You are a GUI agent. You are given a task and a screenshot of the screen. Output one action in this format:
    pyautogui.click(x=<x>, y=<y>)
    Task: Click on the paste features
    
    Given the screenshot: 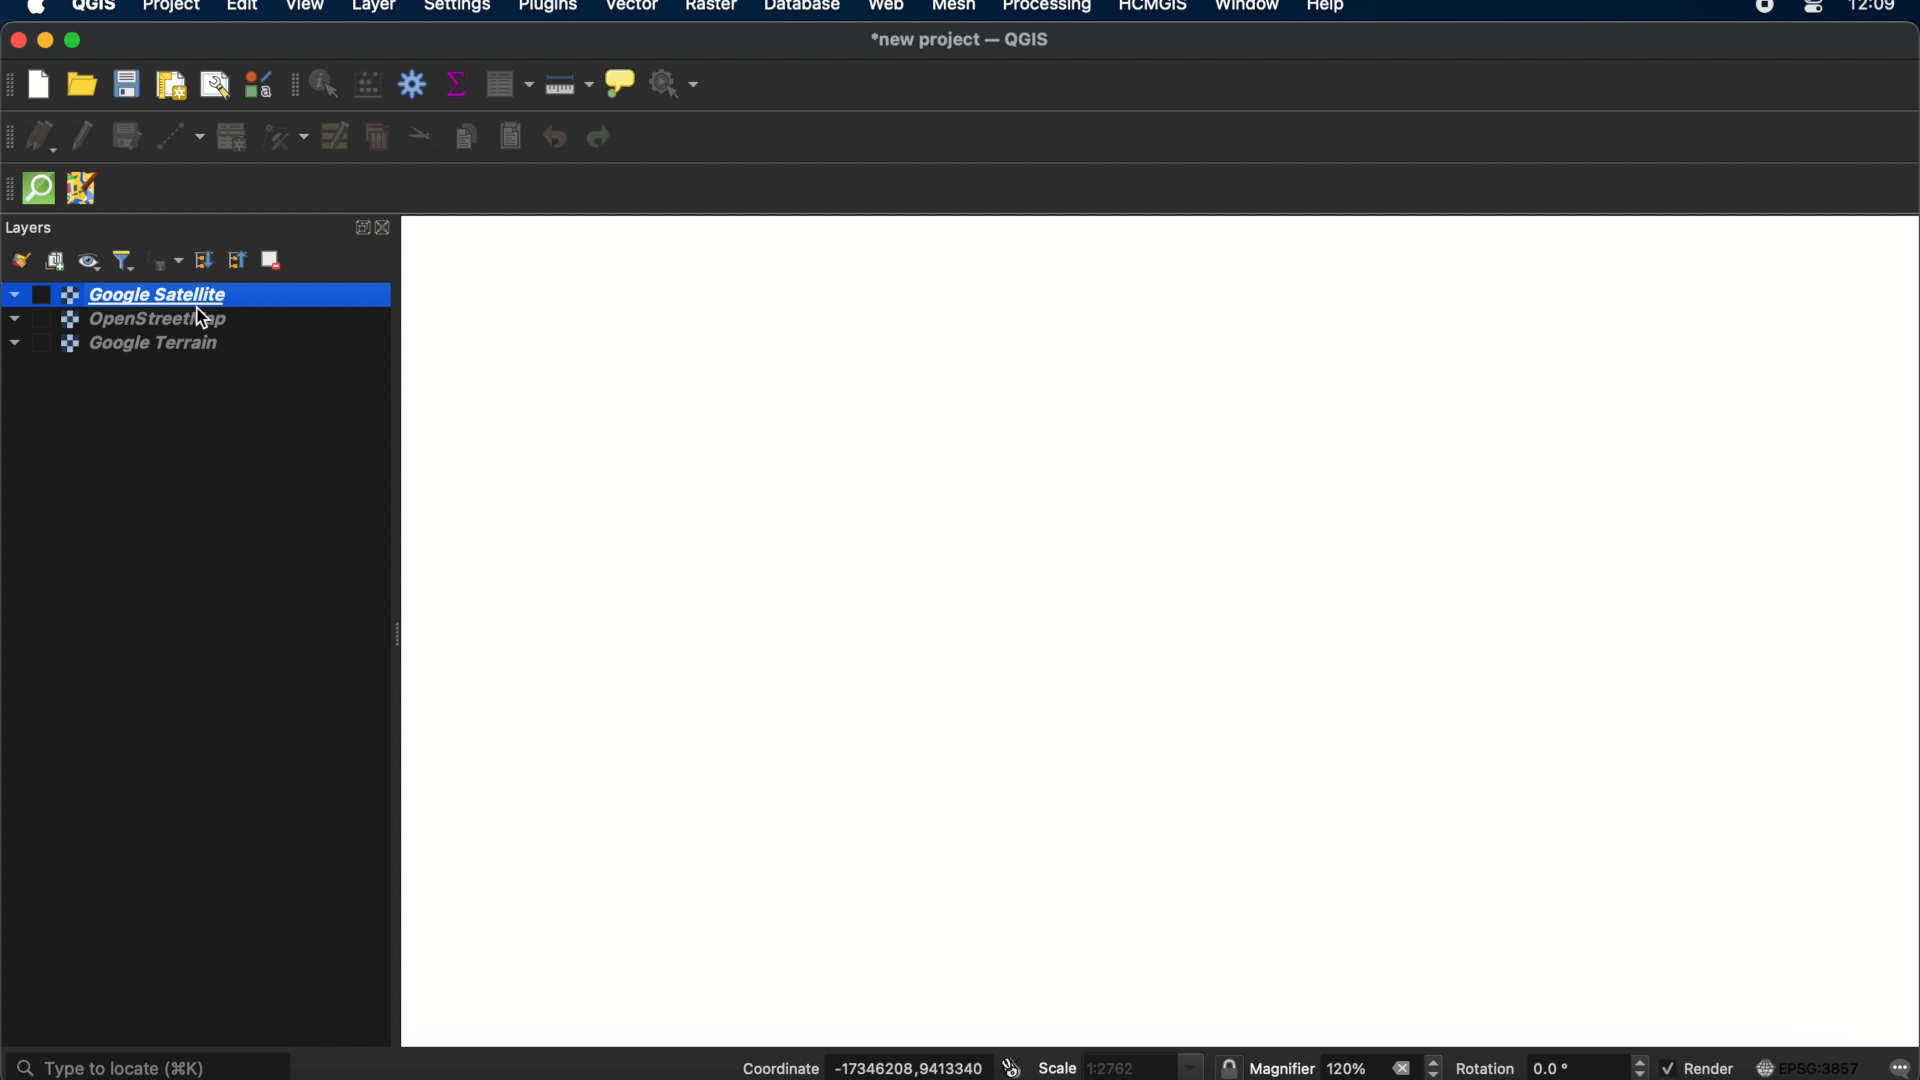 What is the action you would take?
    pyautogui.click(x=513, y=137)
    